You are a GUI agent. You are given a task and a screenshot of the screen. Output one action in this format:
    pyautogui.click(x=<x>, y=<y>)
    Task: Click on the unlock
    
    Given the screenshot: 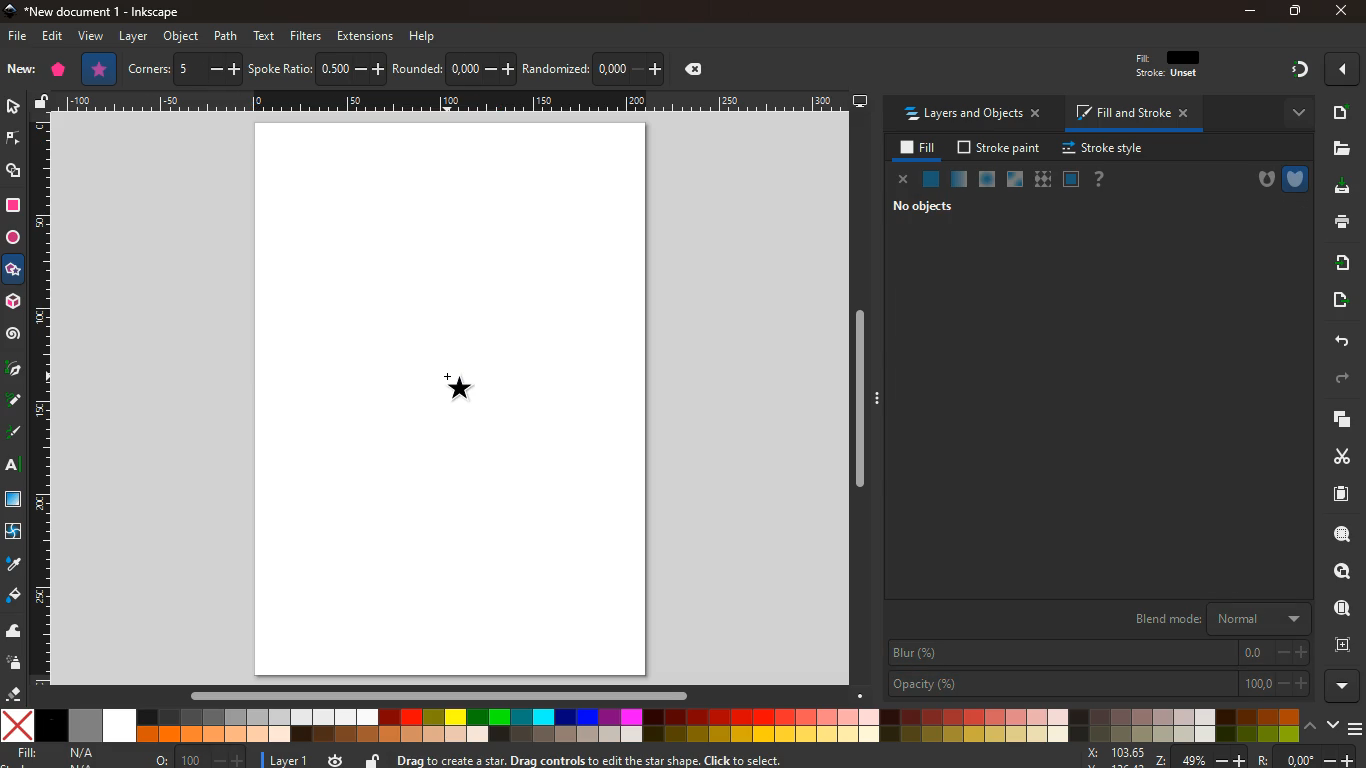 What is the action you would take?
    pyautogui.click(x=44, y=103)
    